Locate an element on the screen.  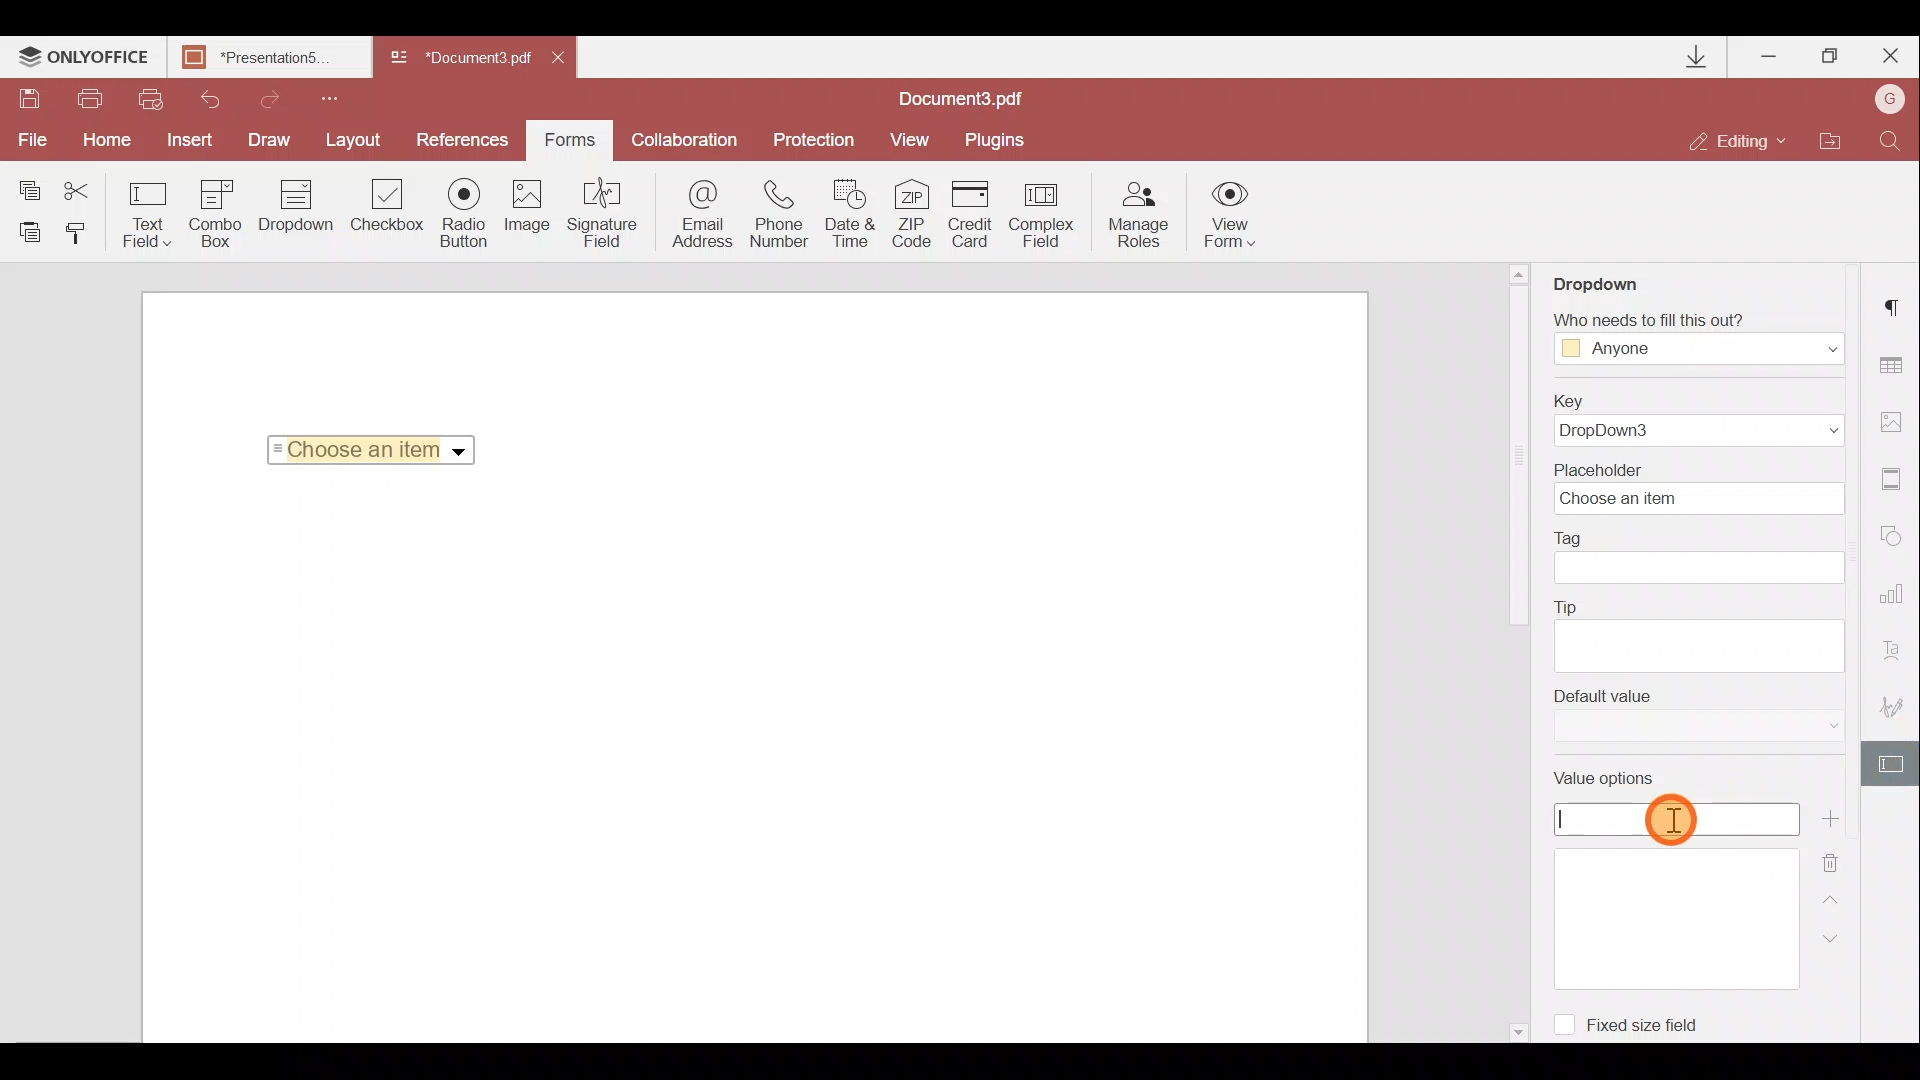
Close is located at coordinates (1889, 57).